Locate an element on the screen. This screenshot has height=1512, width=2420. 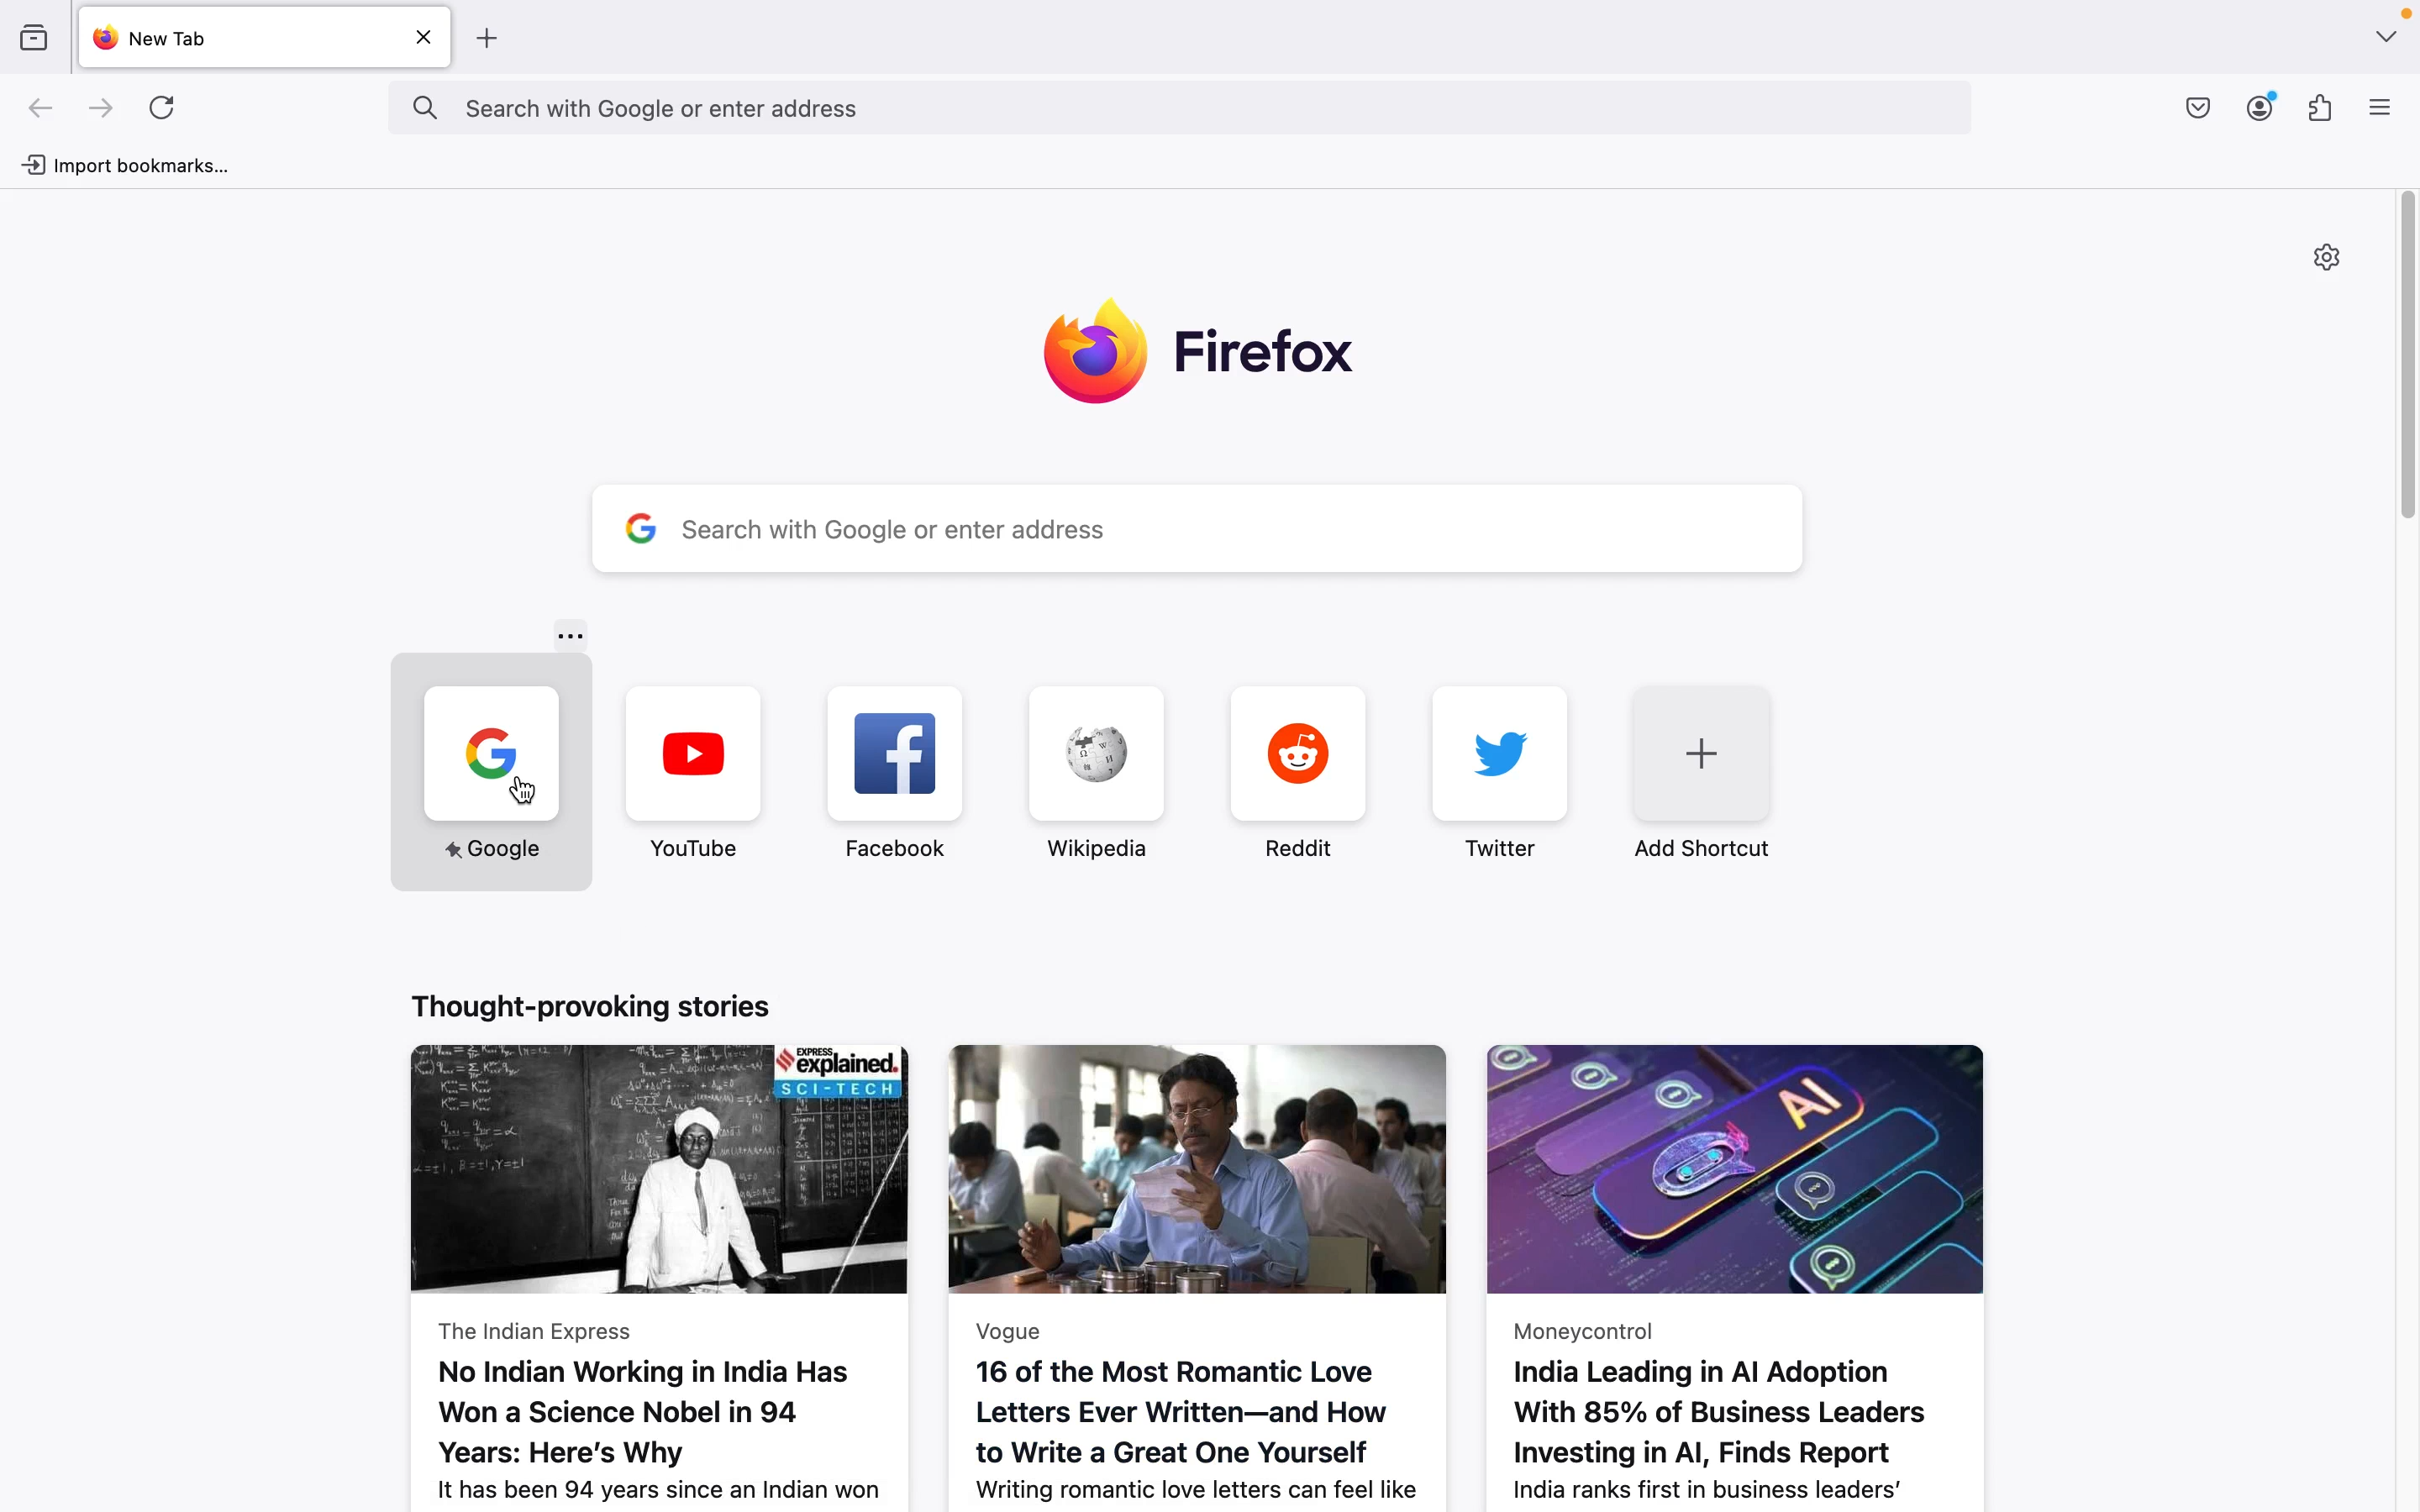
add ons/extensions is located at coordinates (2326, 110).